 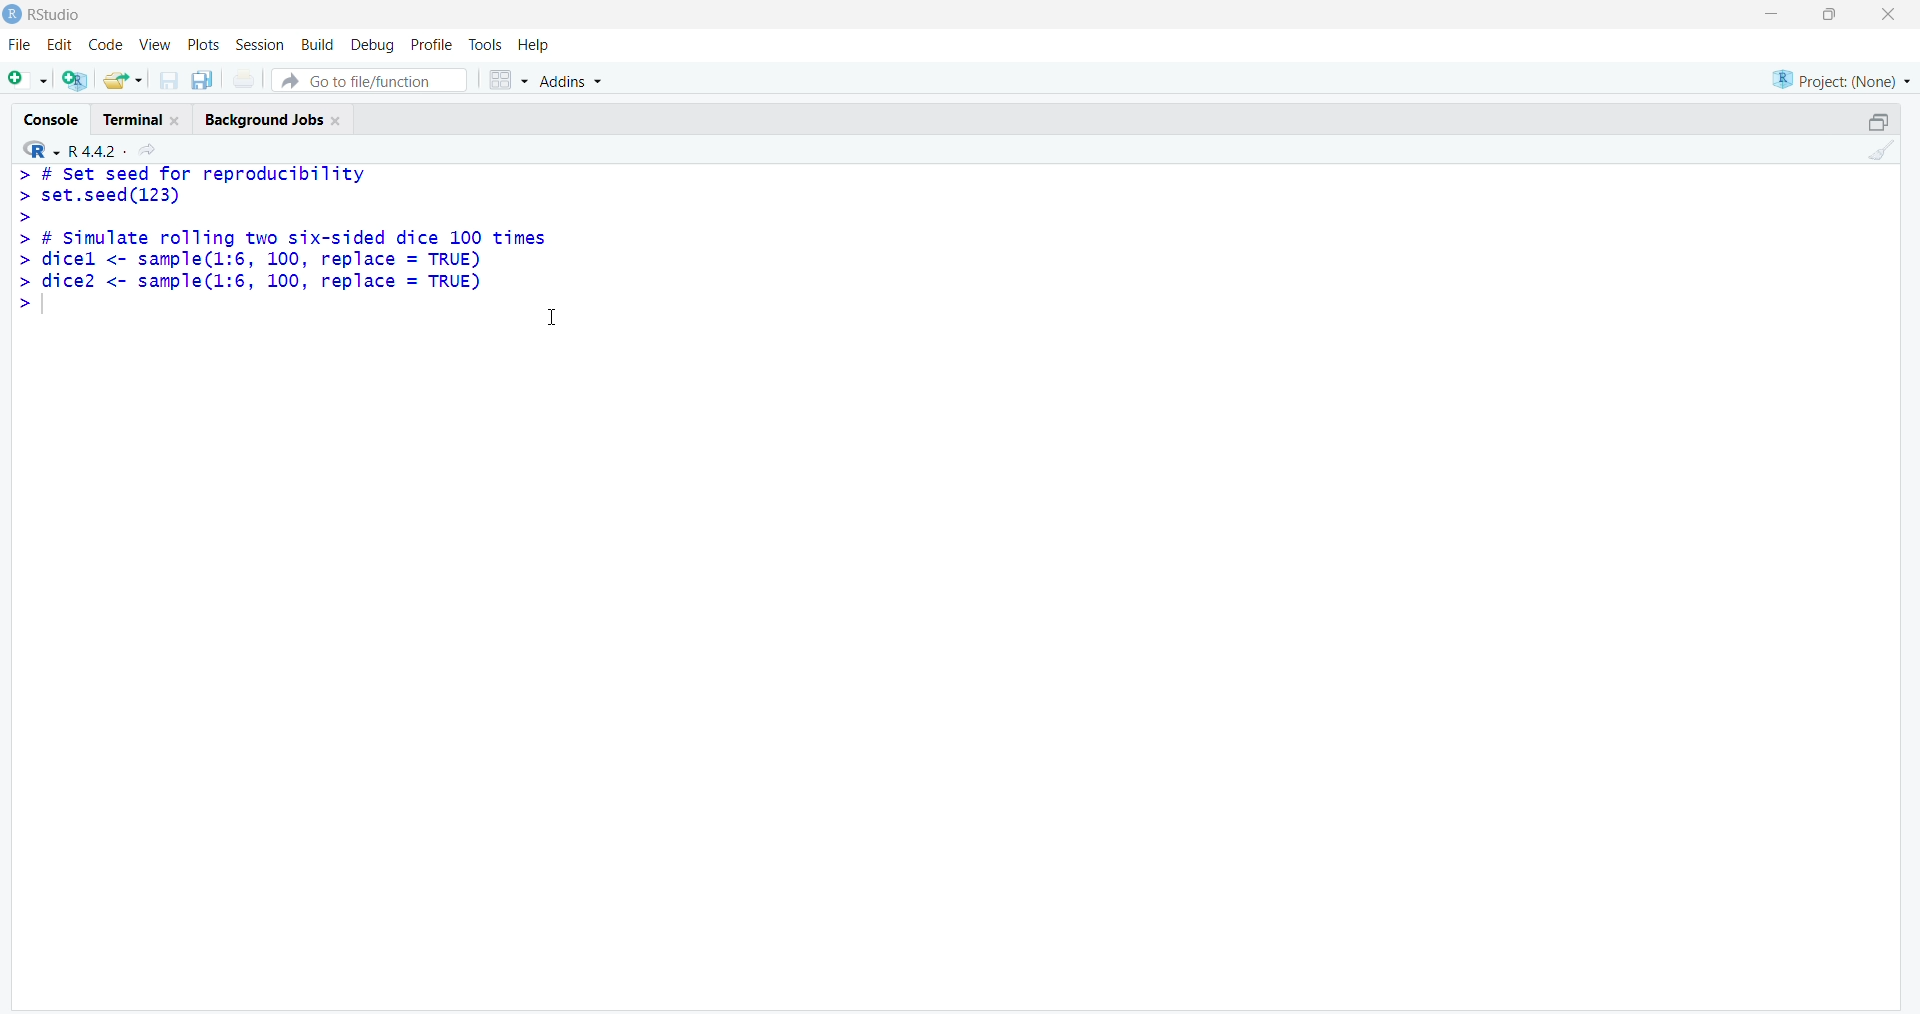 What do you see at coordinates (98, 152) in the screenshot?
I see `R 4.4.2` at bounding box center [98, 152].